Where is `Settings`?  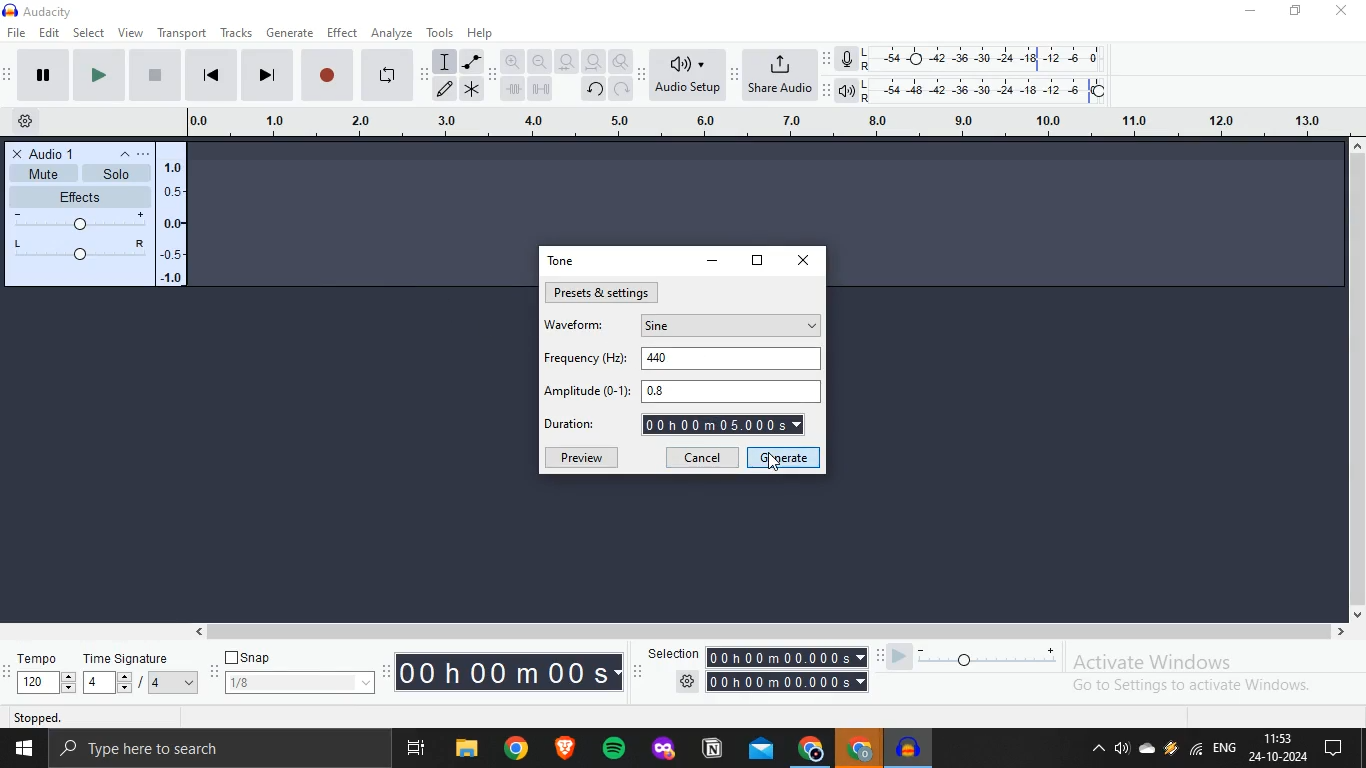
Settings is located at coordinates (767, 682).